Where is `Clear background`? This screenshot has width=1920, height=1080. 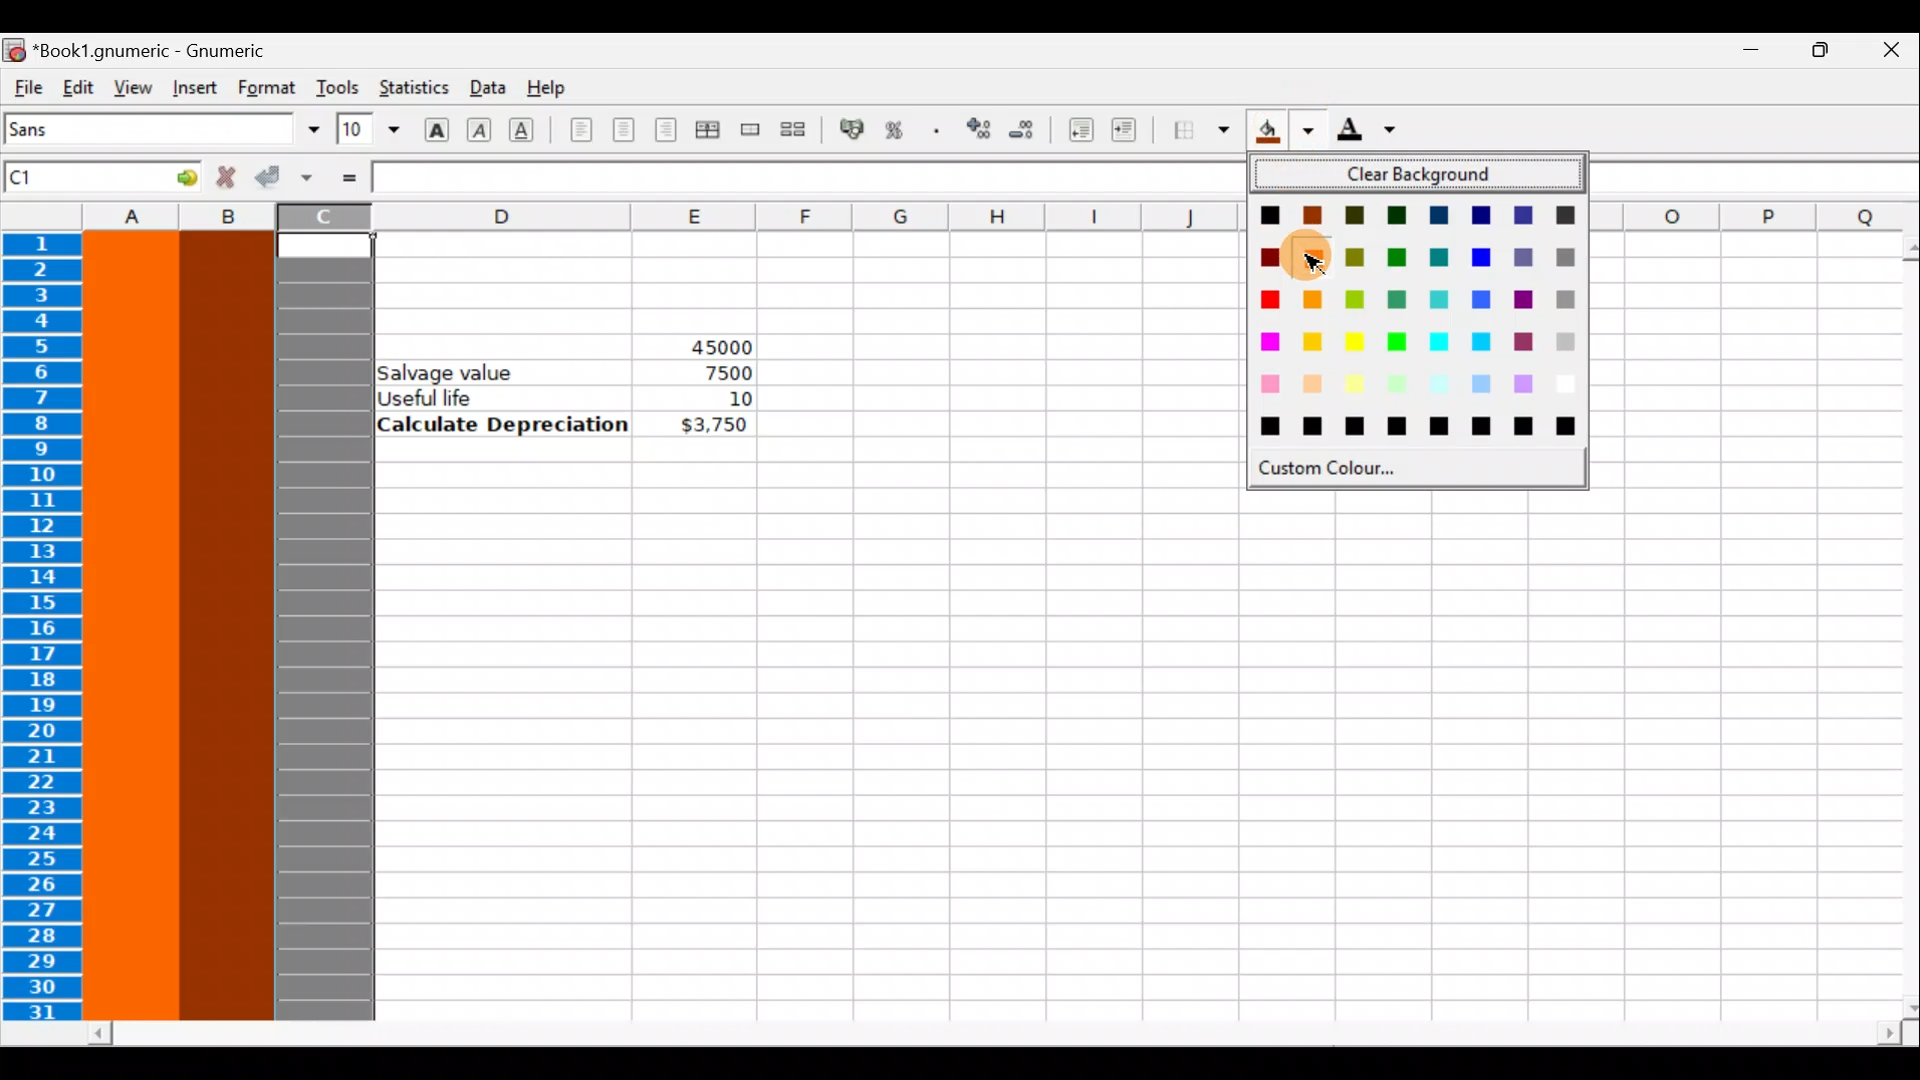 Clear background is located at coordinates (1426, 175).